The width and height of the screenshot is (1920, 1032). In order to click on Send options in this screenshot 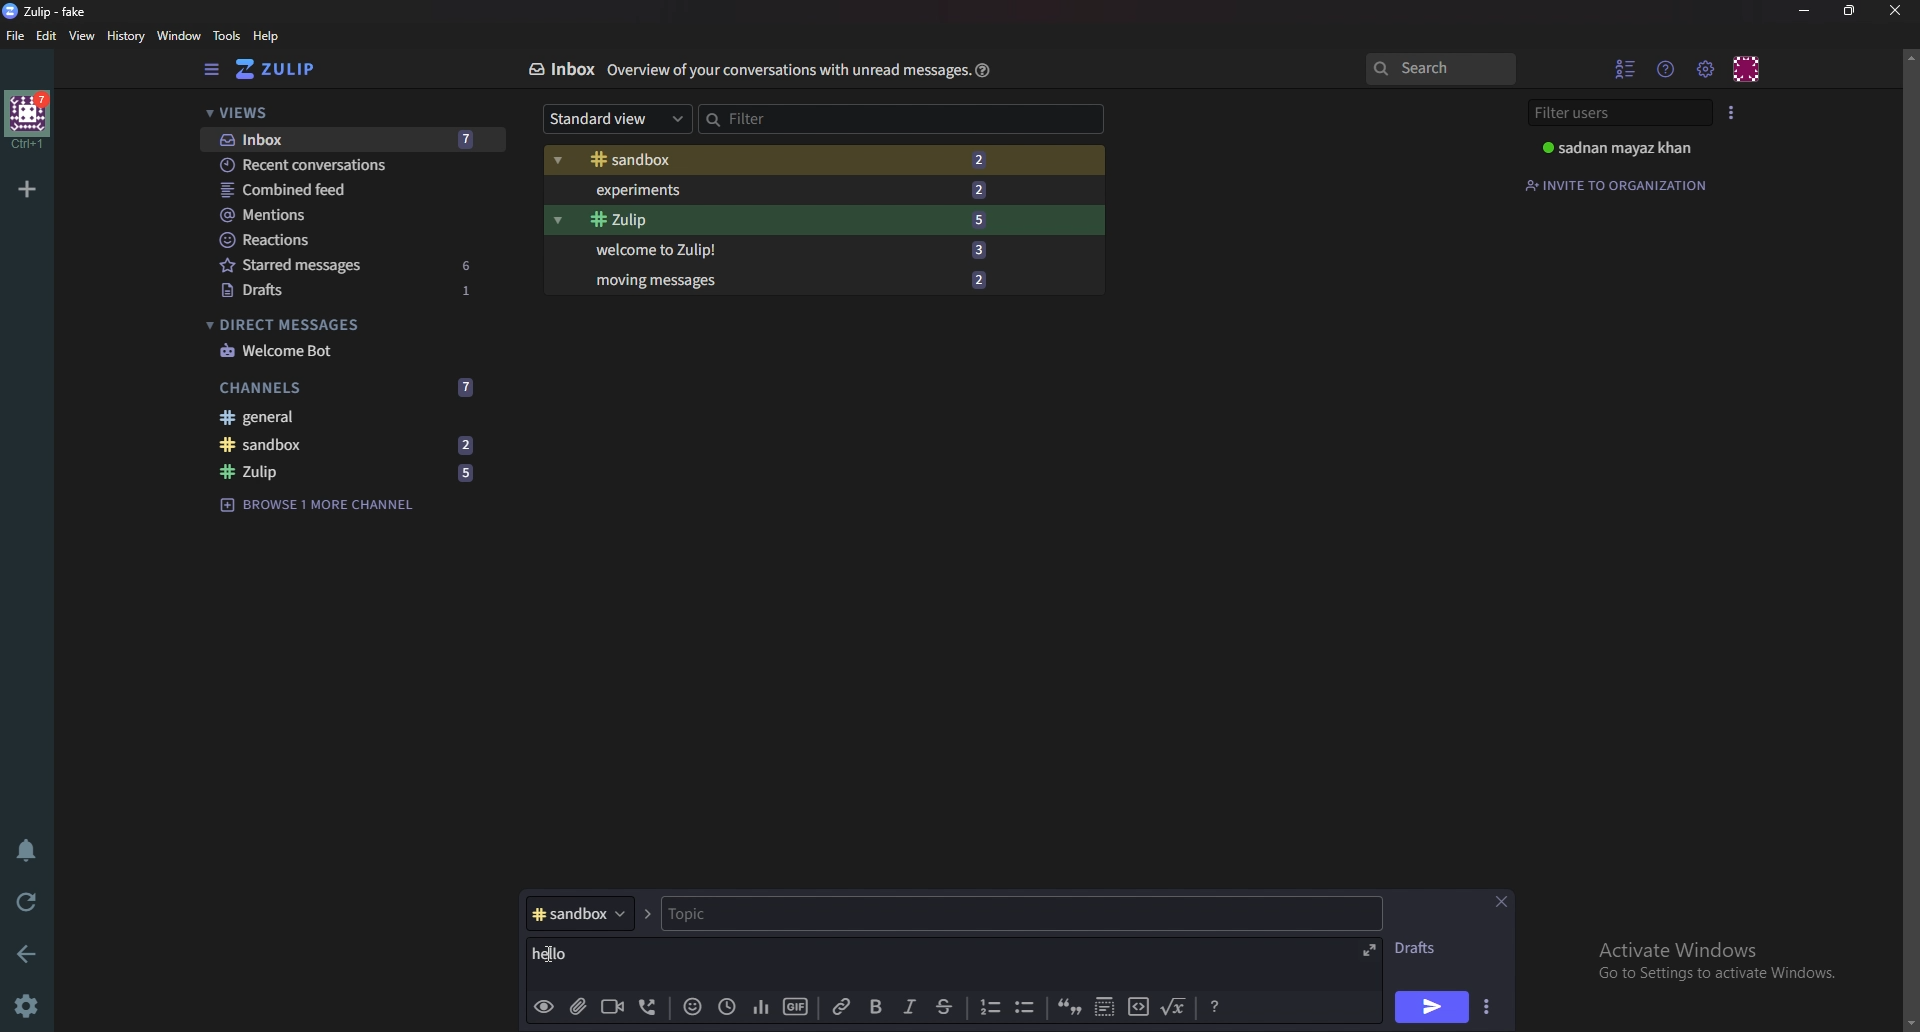, I will do `click(1494, 1007)`.